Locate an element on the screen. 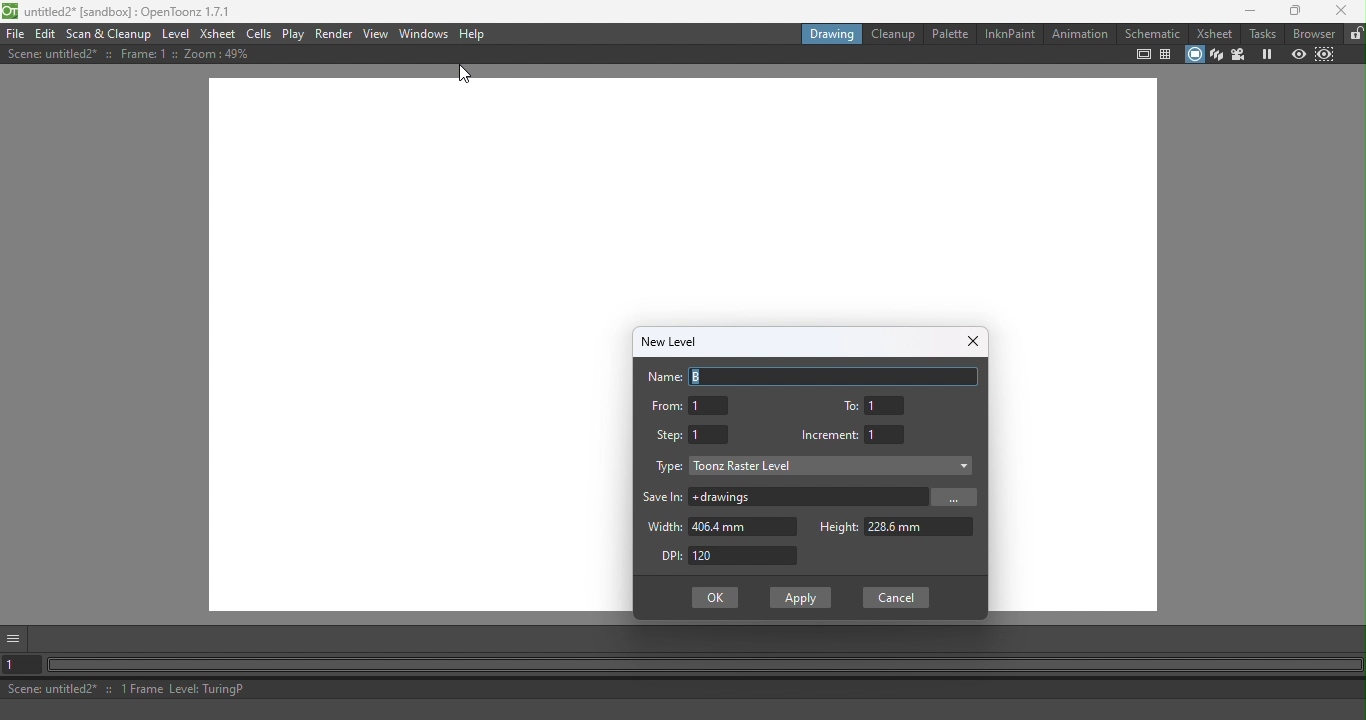  Step is located at coordinates (669, 436).